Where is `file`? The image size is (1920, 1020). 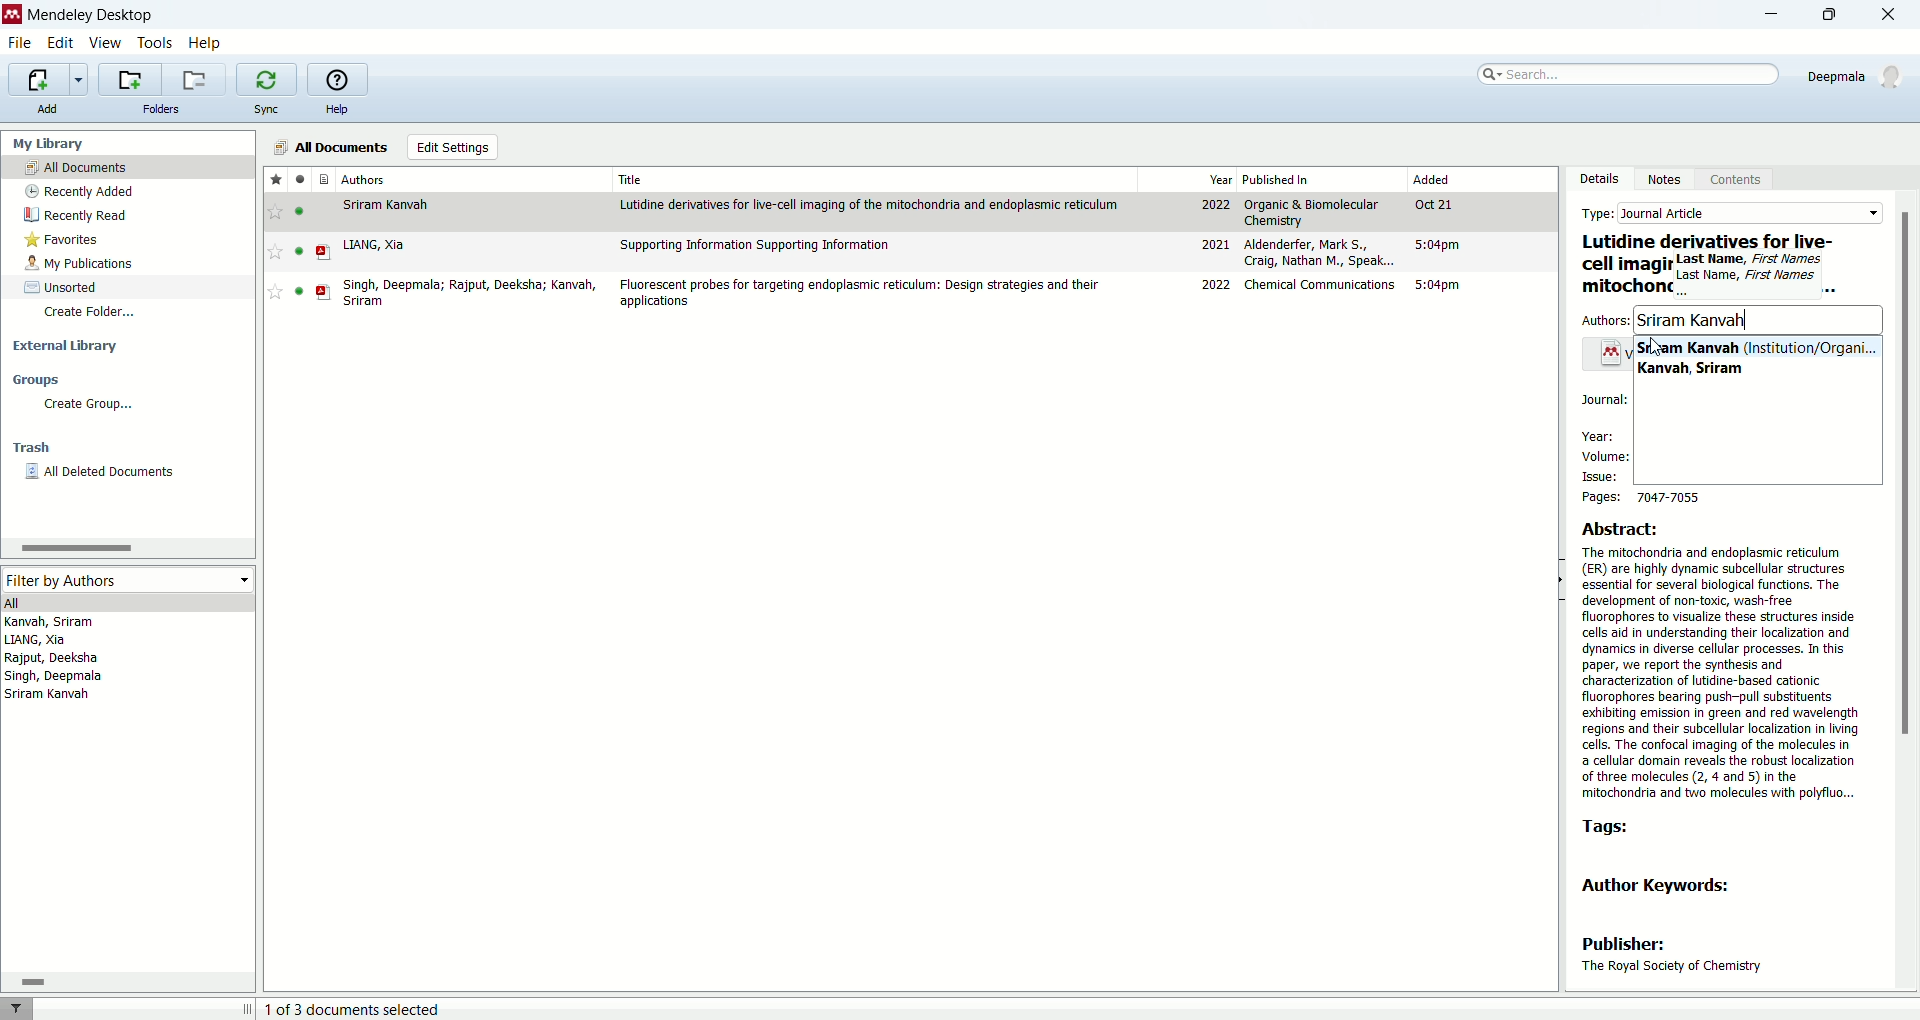 file is located at coordinates (23, 43).